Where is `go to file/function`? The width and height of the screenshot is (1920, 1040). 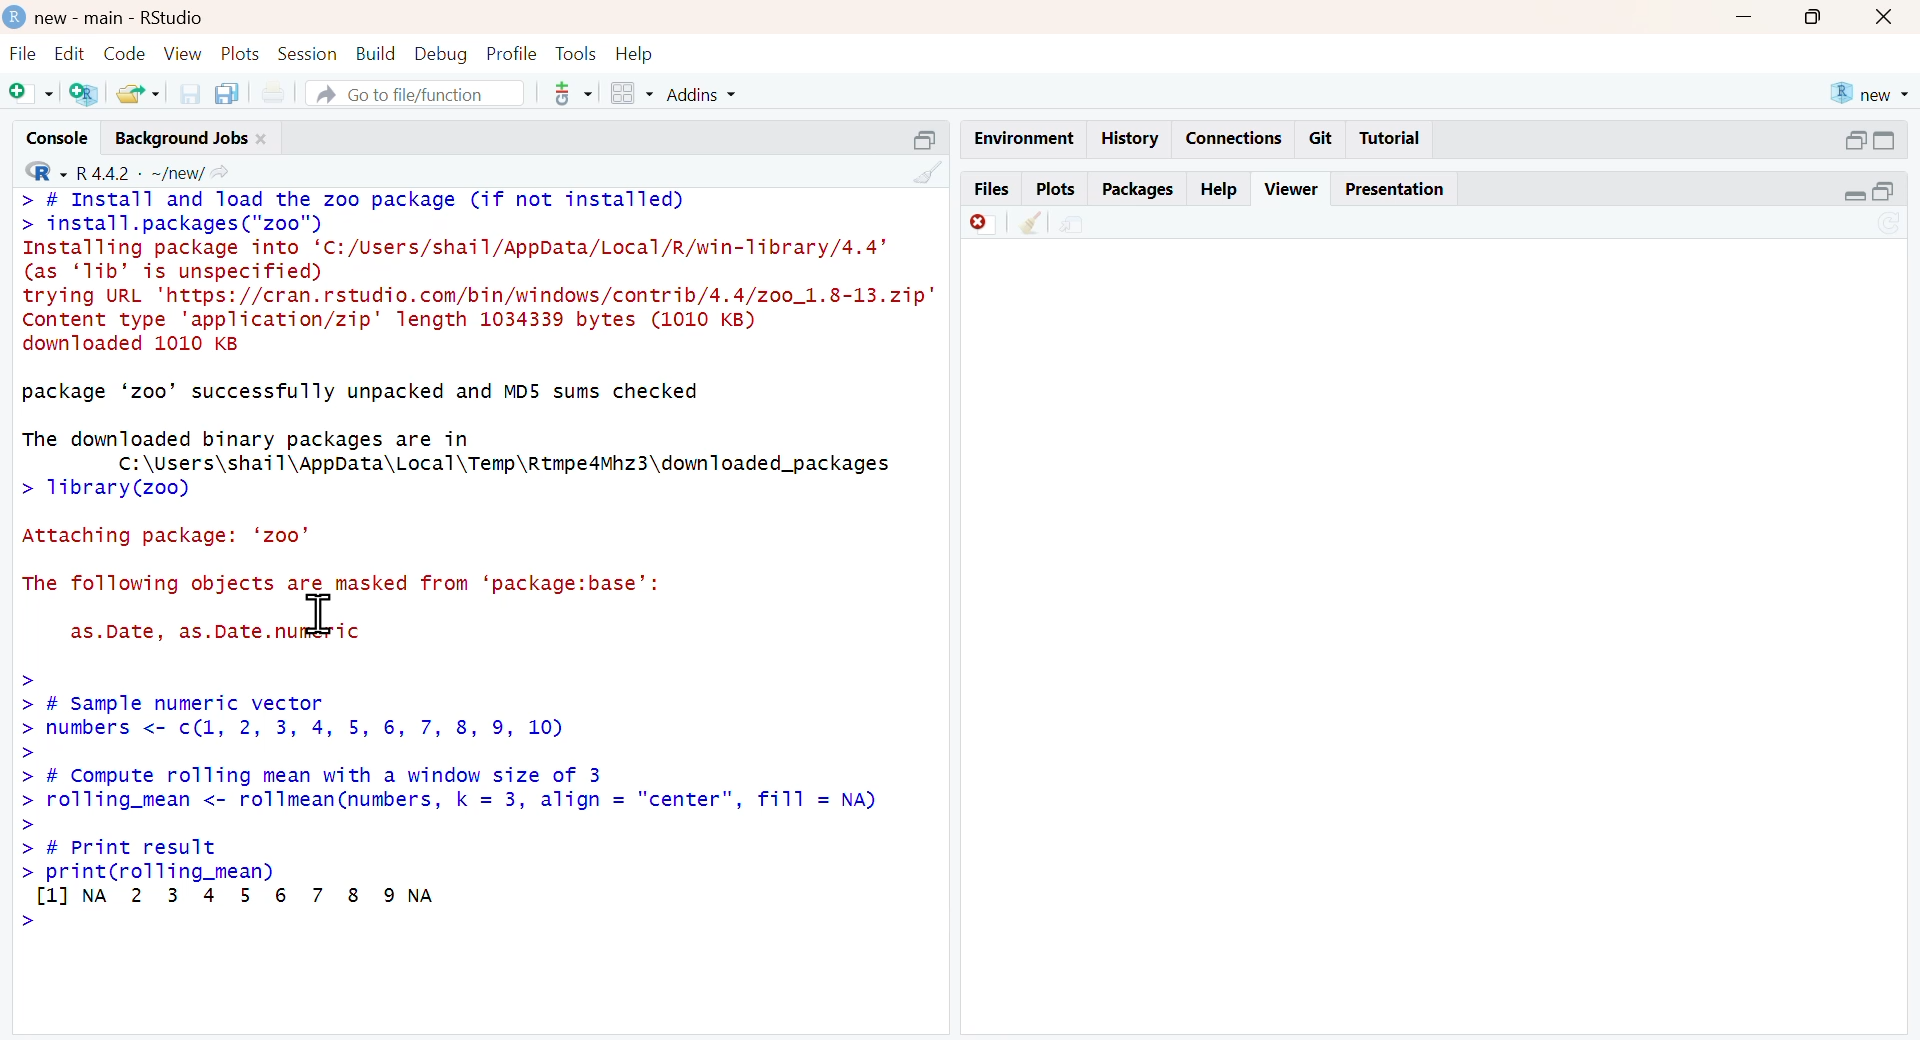
go to file/function is located at coordinates (414, 93).